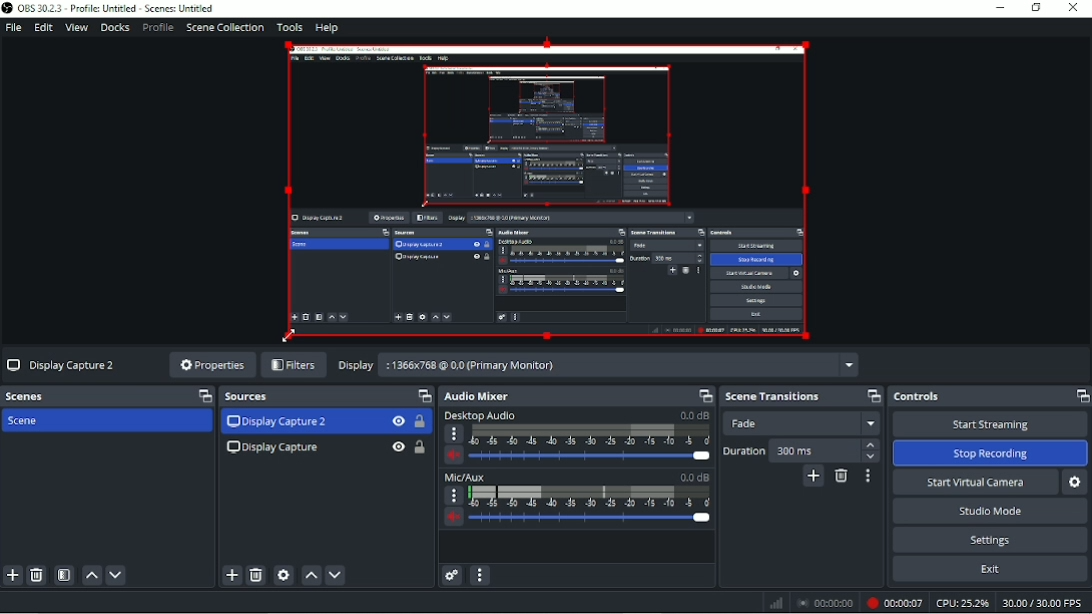  I want to click on Audio mixer menu, so click(483, 576).